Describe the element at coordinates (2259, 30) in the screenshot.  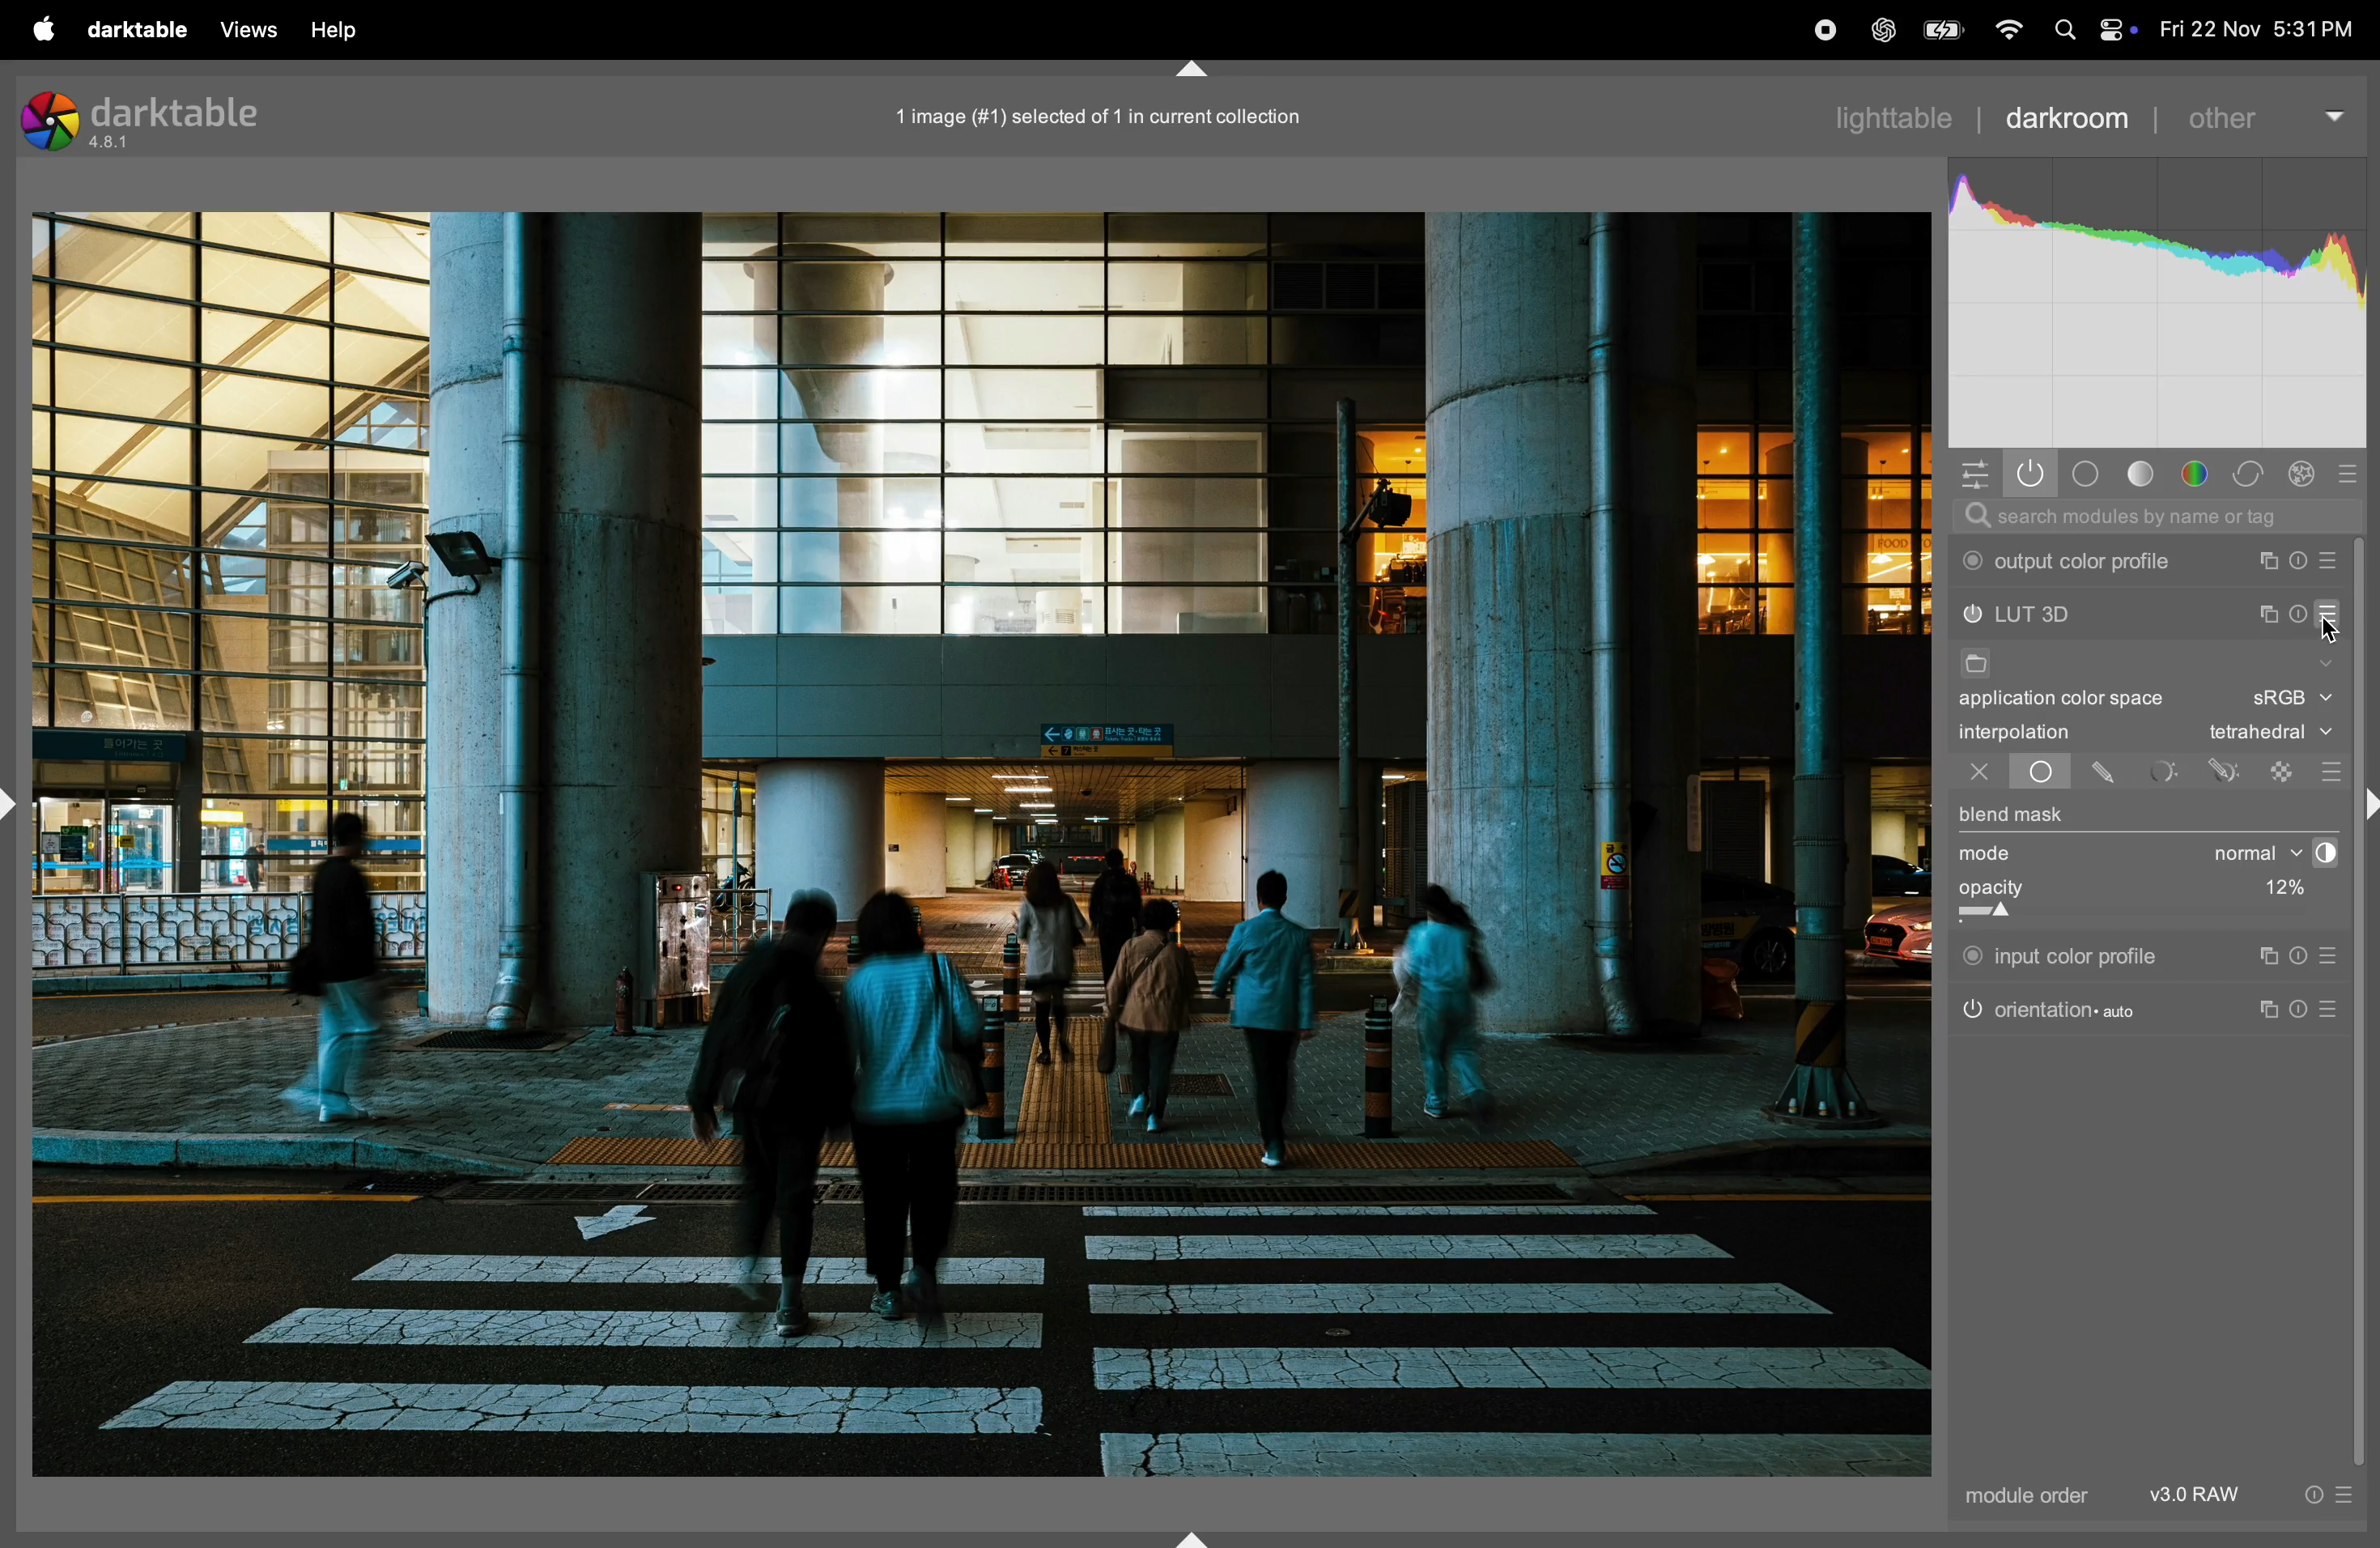
I see `date and time` at that location.